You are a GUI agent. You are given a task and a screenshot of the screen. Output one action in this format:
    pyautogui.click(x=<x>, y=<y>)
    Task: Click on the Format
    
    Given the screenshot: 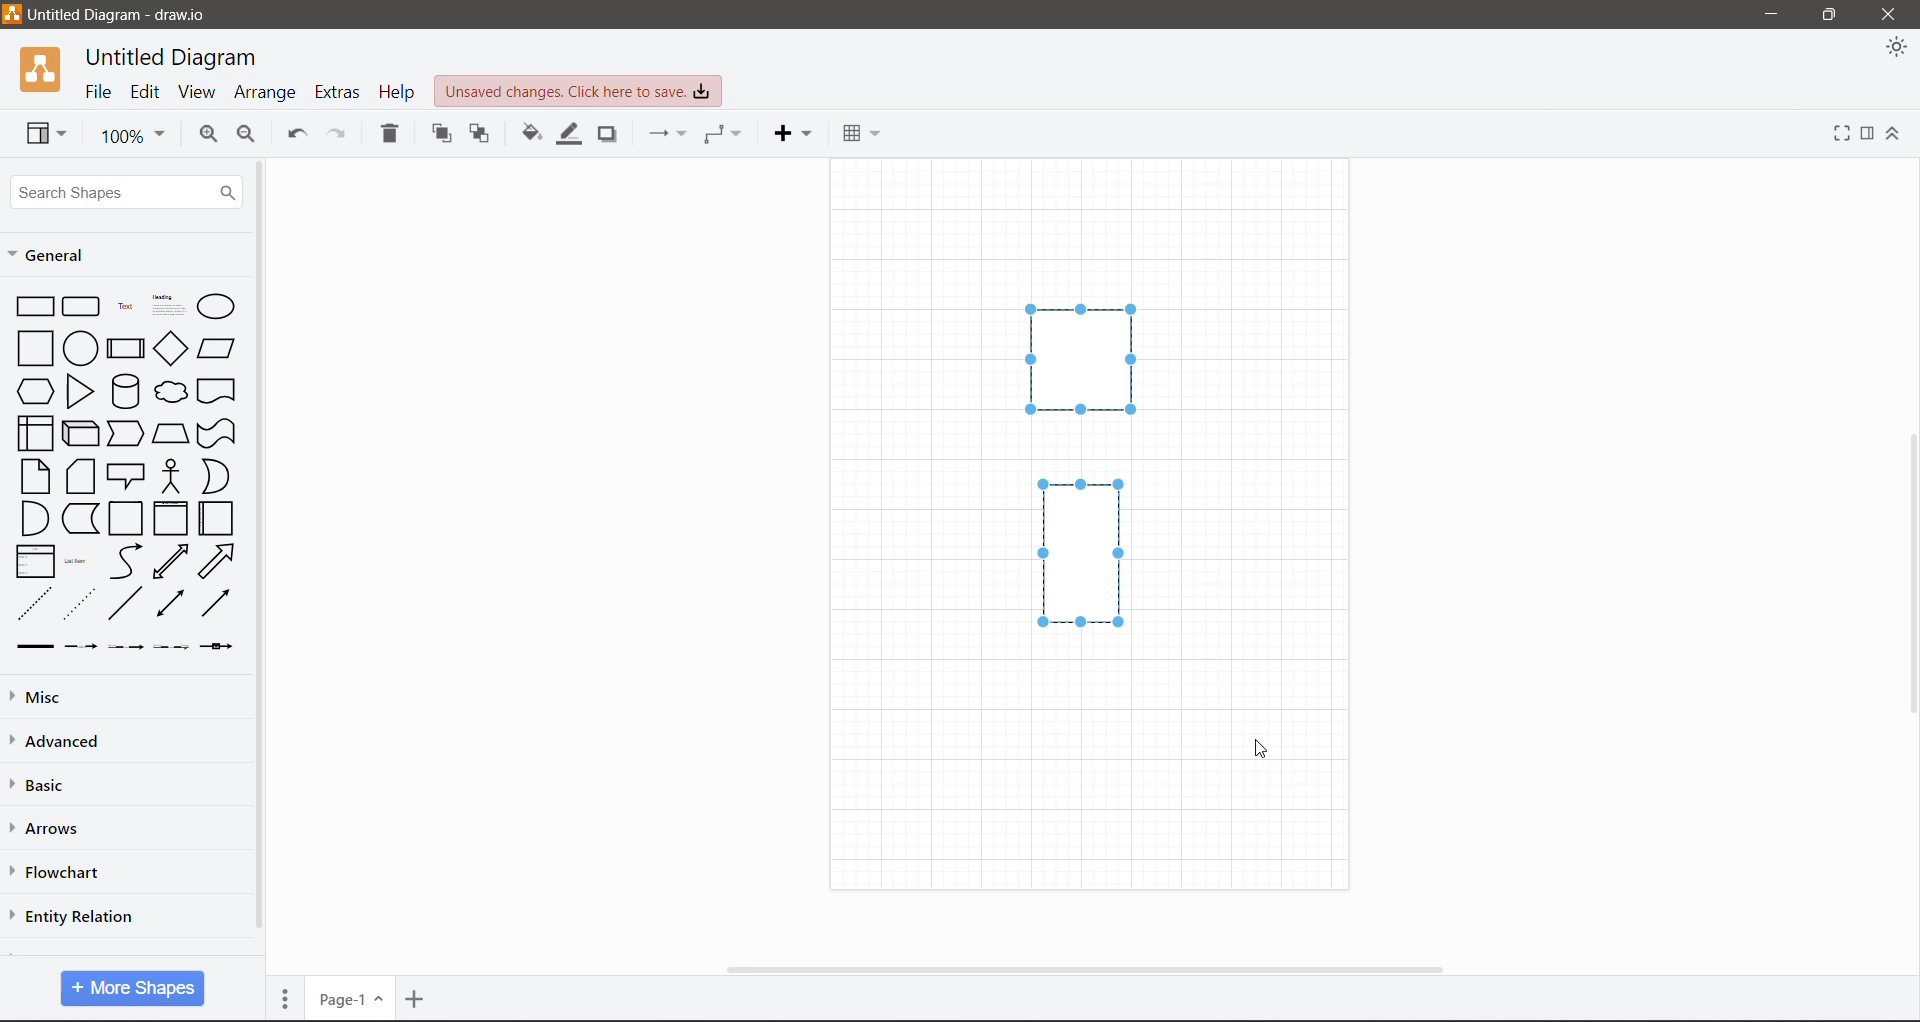 What is the action you would take?
    pyautogui.click(x=1868, y=135)
    